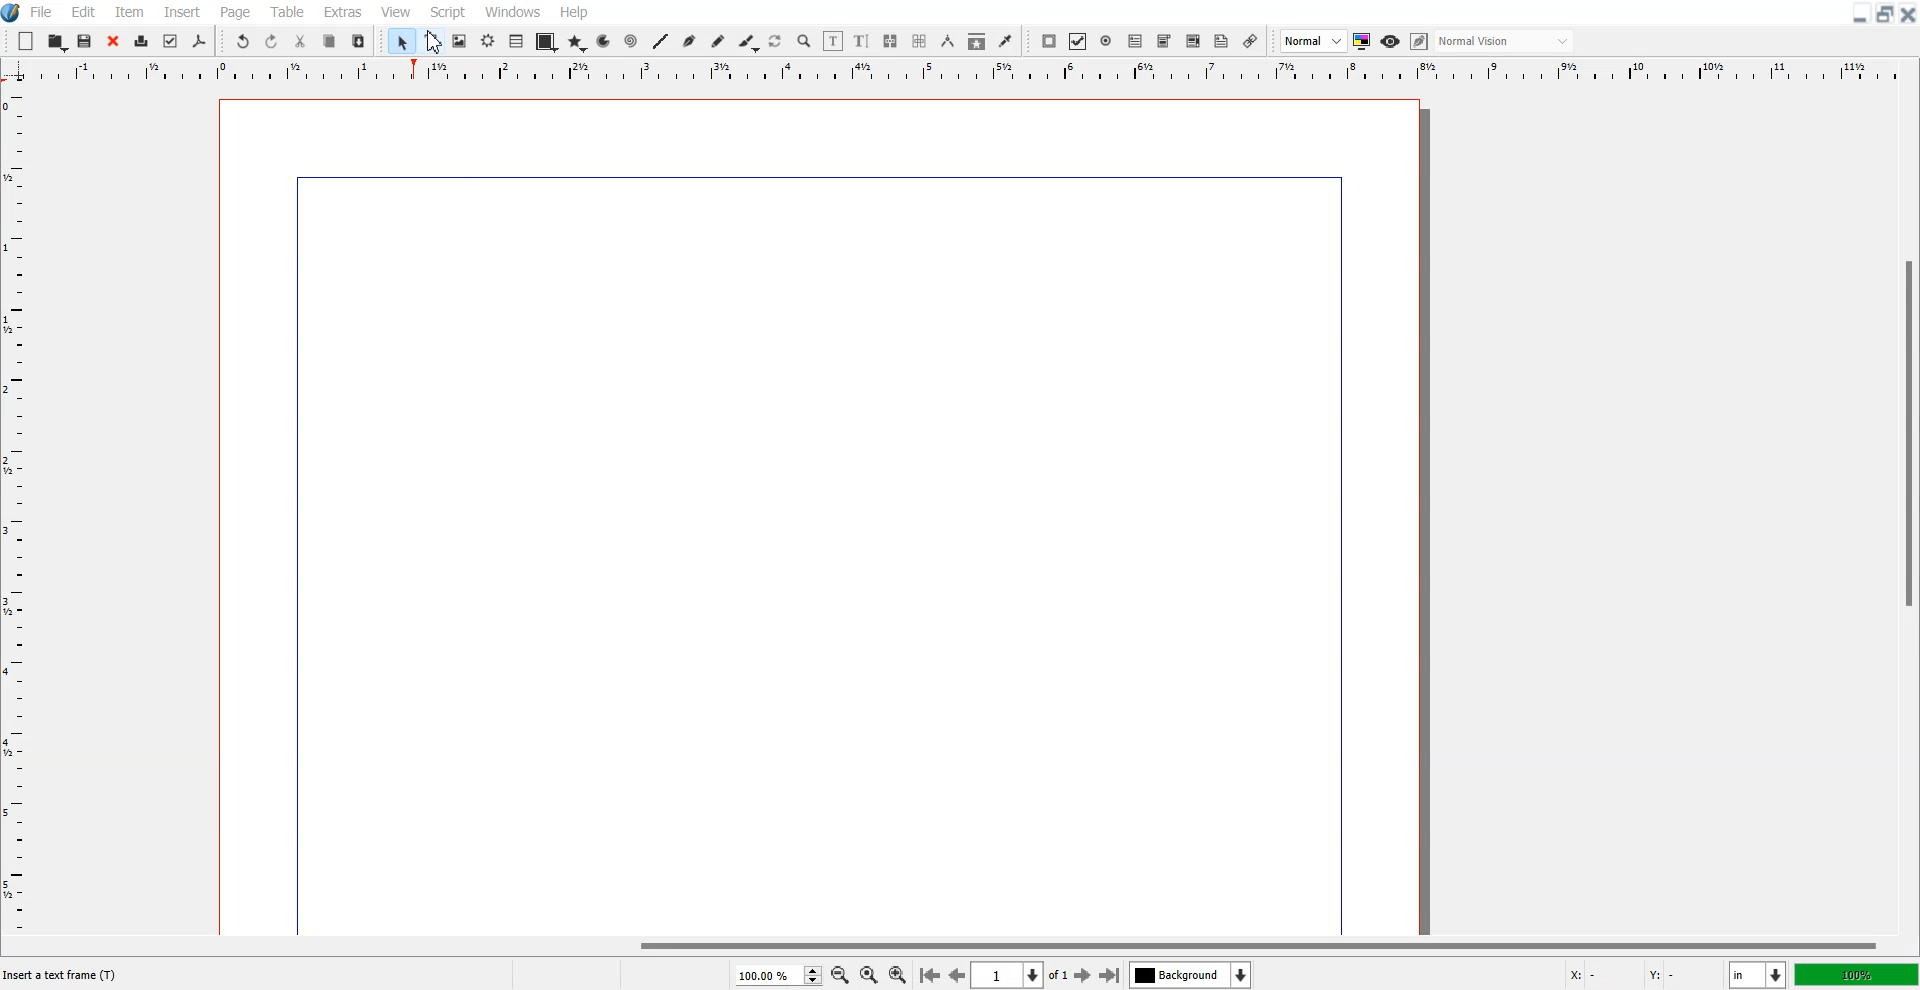  What do you see at coordinates (809, 174) in the screenshot?
I see `margin` at bounding box center [809, 174].